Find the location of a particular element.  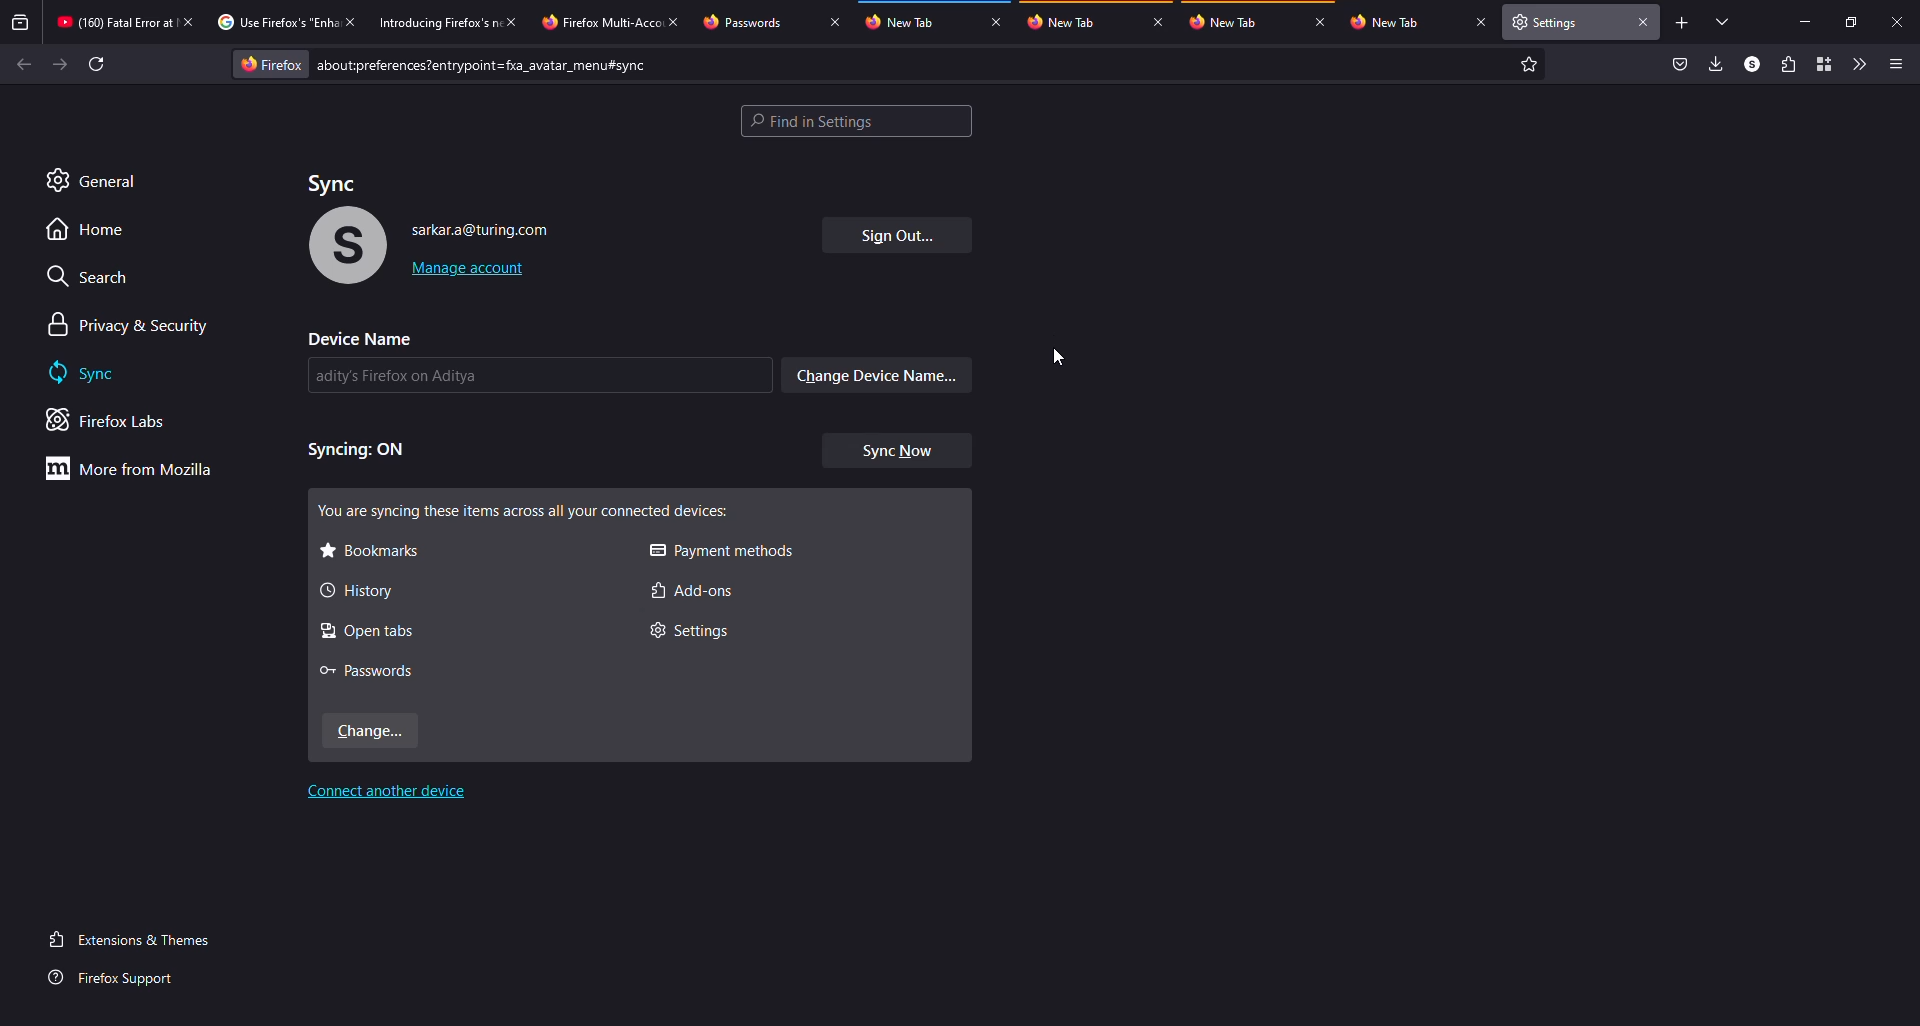

change is located at coordinates (877, 374).